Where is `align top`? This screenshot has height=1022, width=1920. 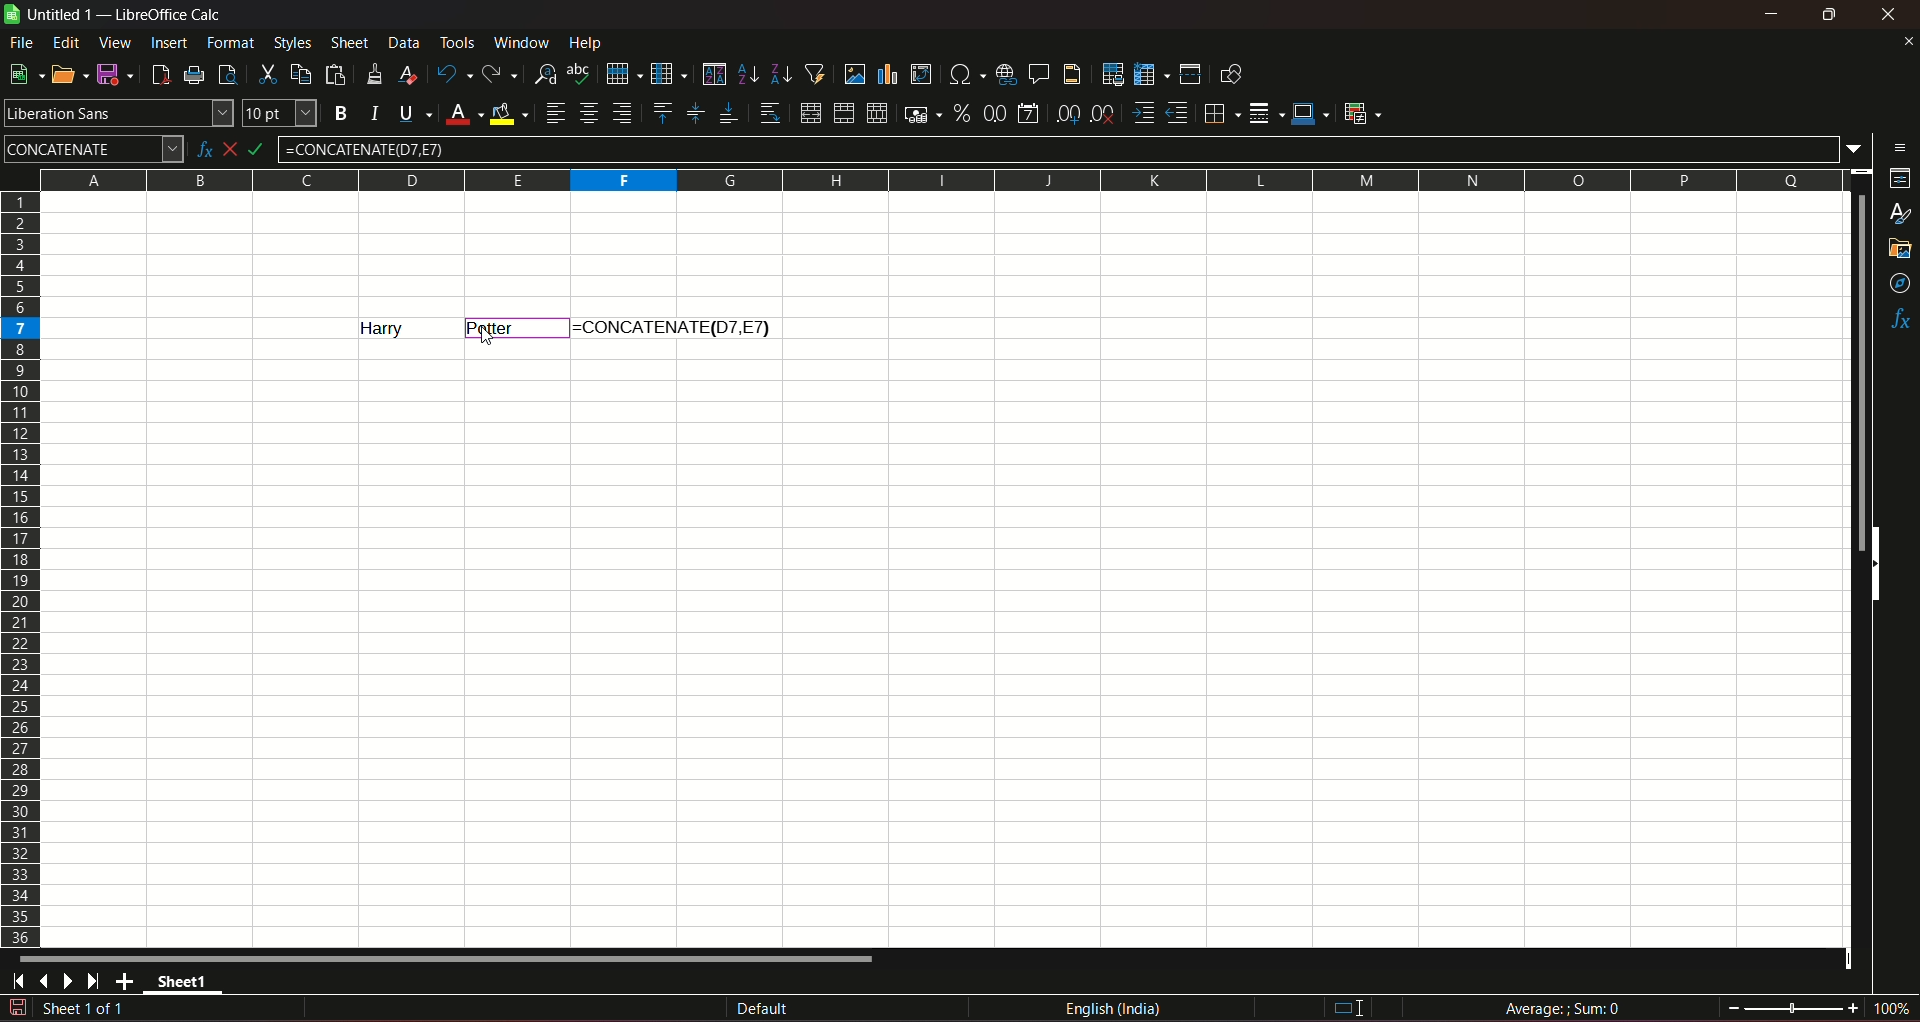 align top is located at coordinates (661, 112).